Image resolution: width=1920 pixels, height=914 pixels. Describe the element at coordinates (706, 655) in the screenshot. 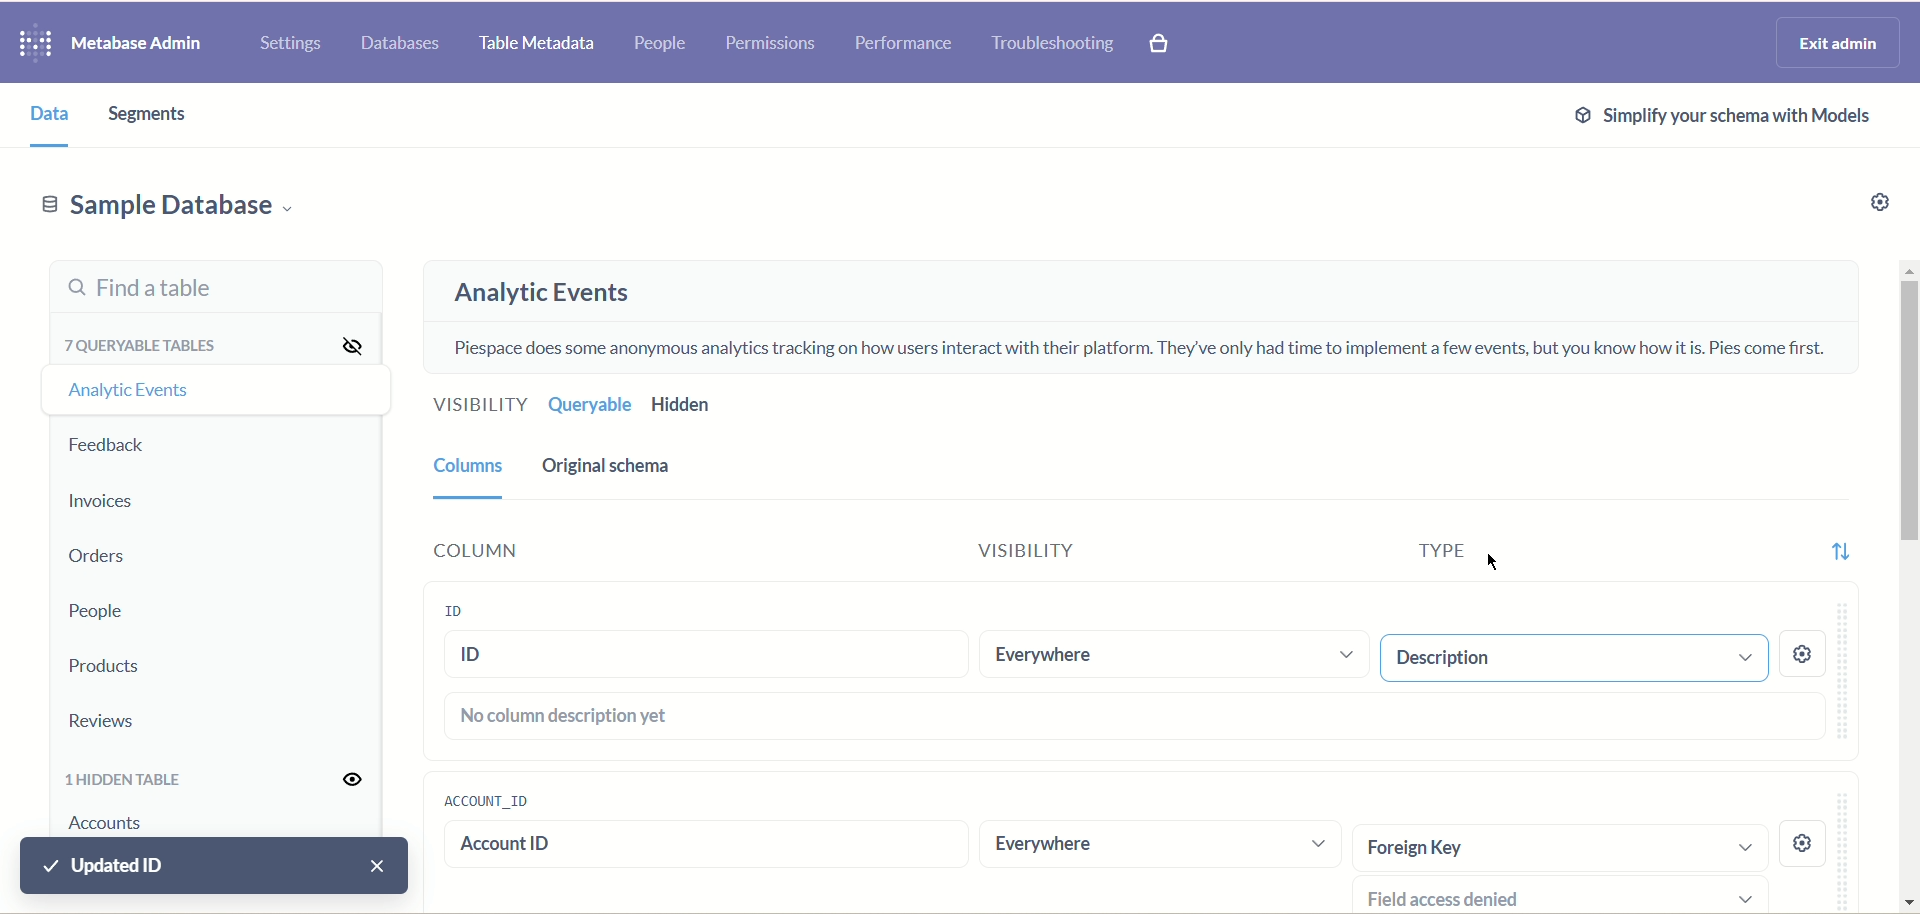

I see `ID` at that location.